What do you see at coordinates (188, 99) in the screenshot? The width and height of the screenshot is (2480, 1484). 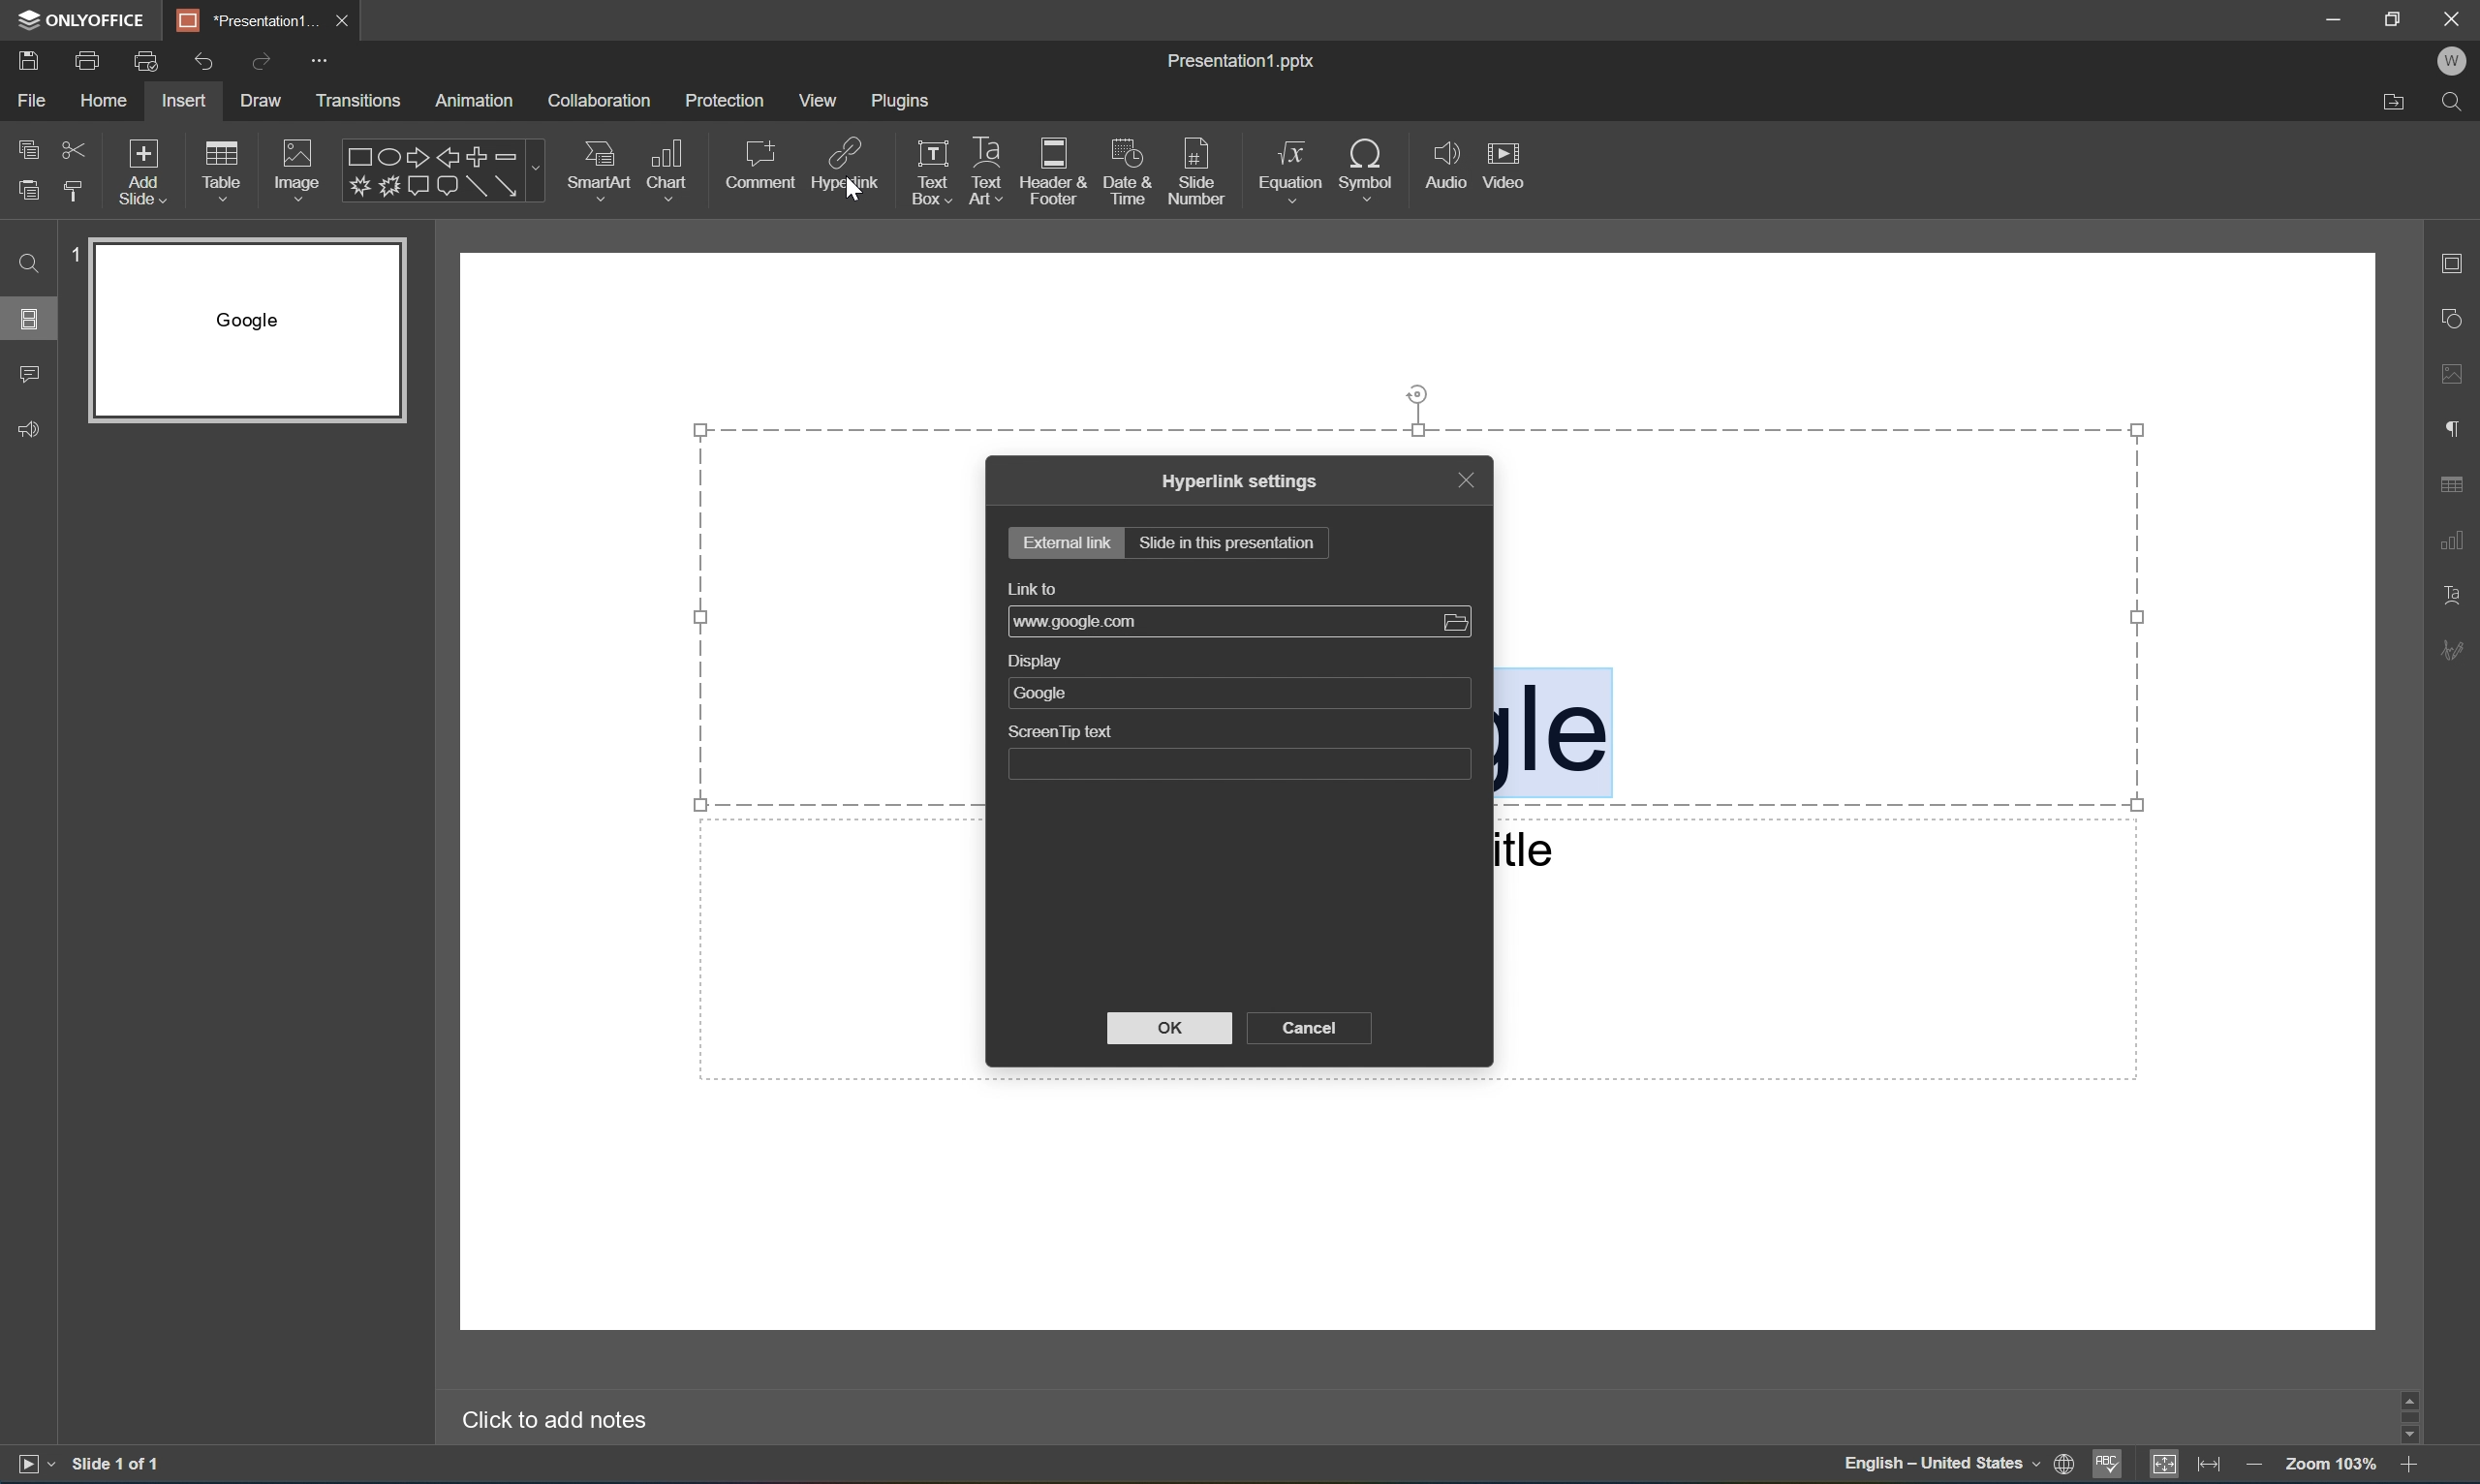 I see `Insert` at bounding box center [188, 99].